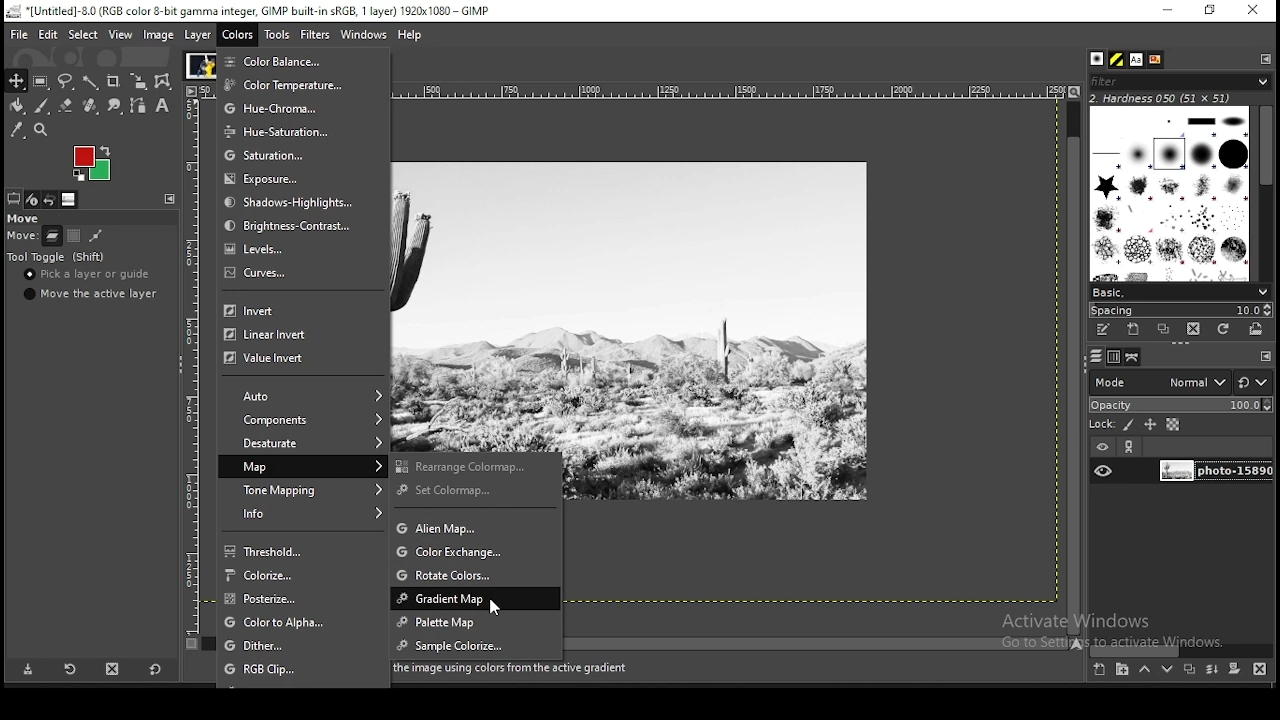 This screenshot has height=720, width=1280. What do you see at coordinates (1096, 357) in the screenshot?
I see `layers` at bounding box center [1096, 357].